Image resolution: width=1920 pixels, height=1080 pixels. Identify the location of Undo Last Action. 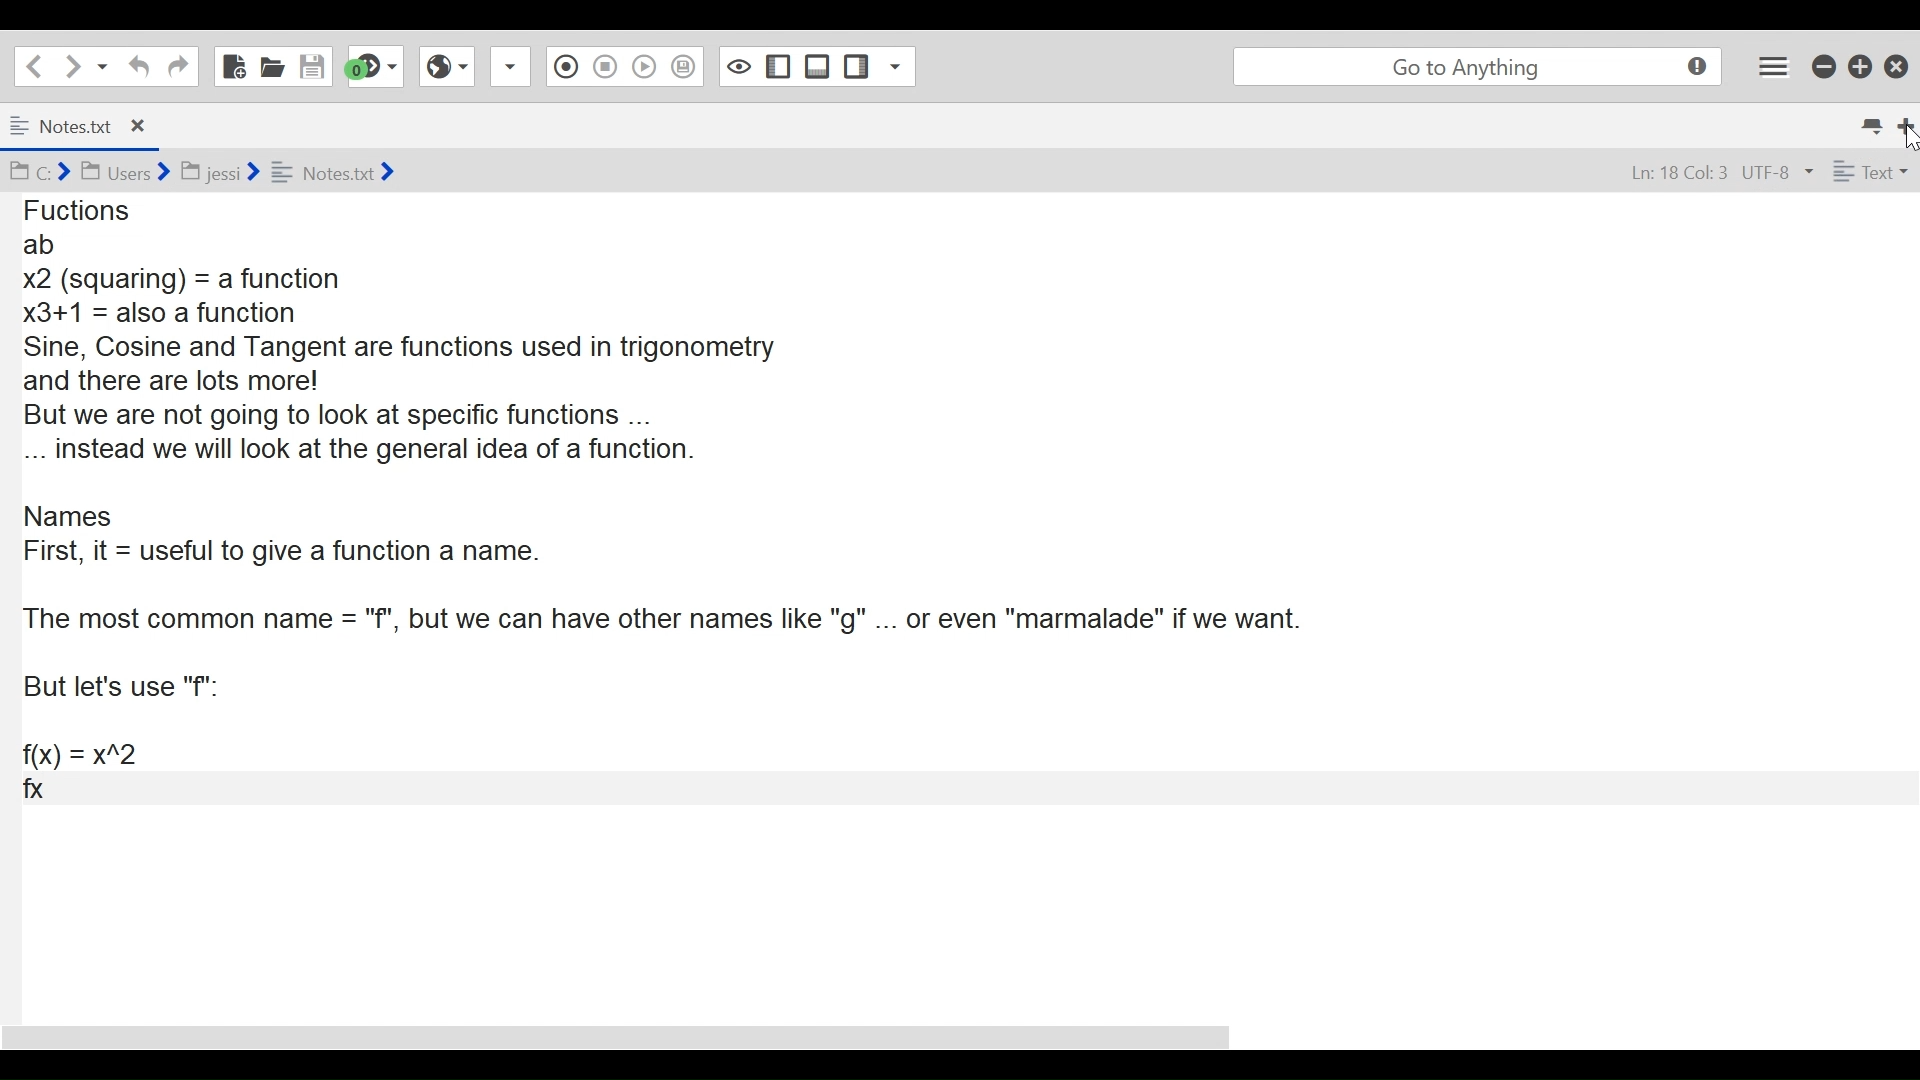
(136, 66).